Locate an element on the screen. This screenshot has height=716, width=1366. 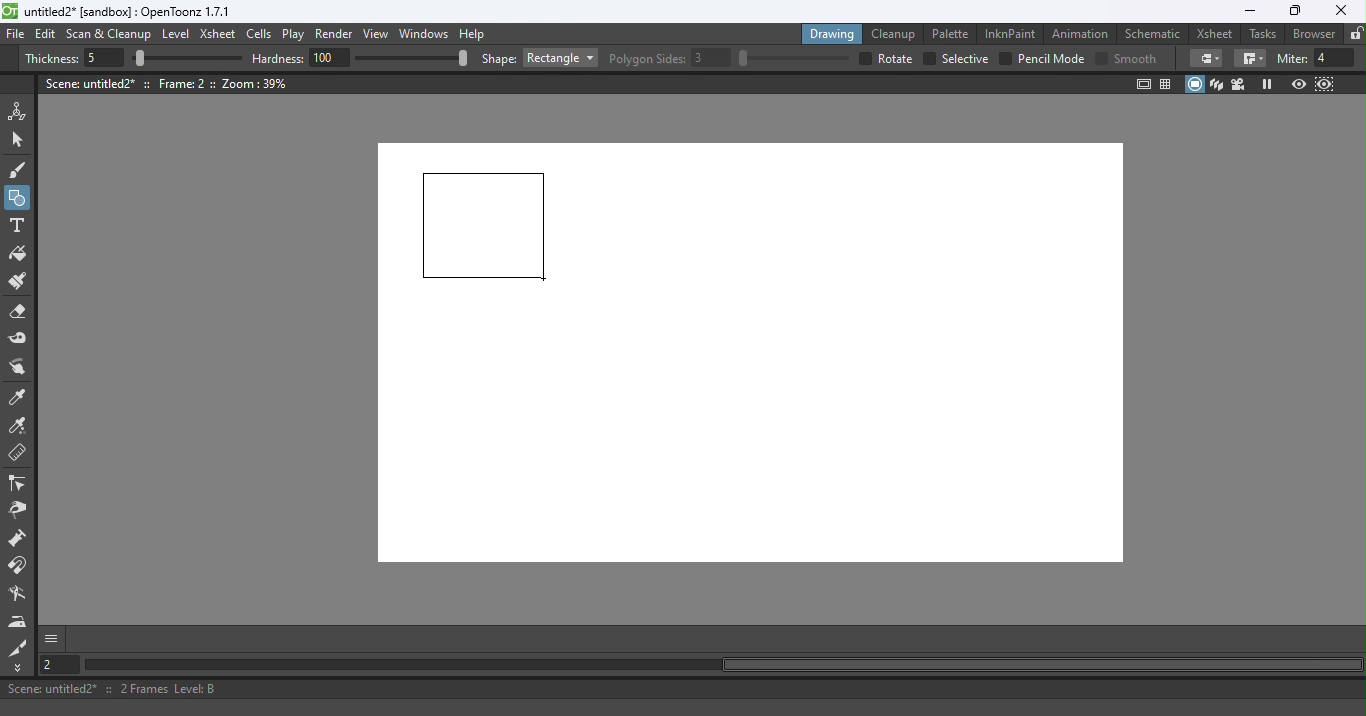
Rectangle drawn is located at coordinates (485, 227).